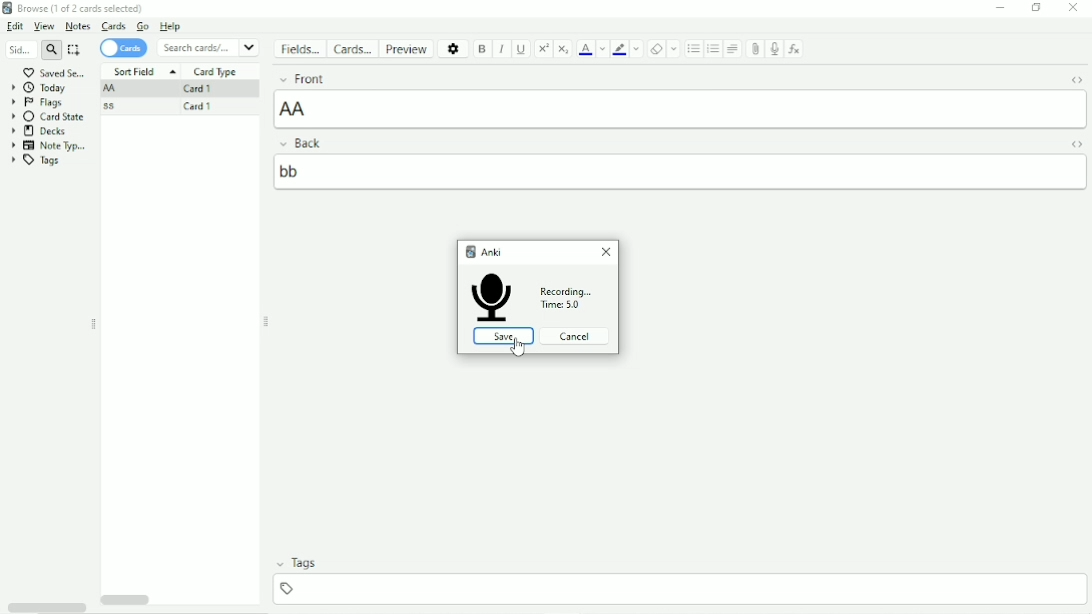 This screenshot has width=1092, height=614. Describe the element at coordinates (43, 103) in the screenshot. I see `Flags` at that location.